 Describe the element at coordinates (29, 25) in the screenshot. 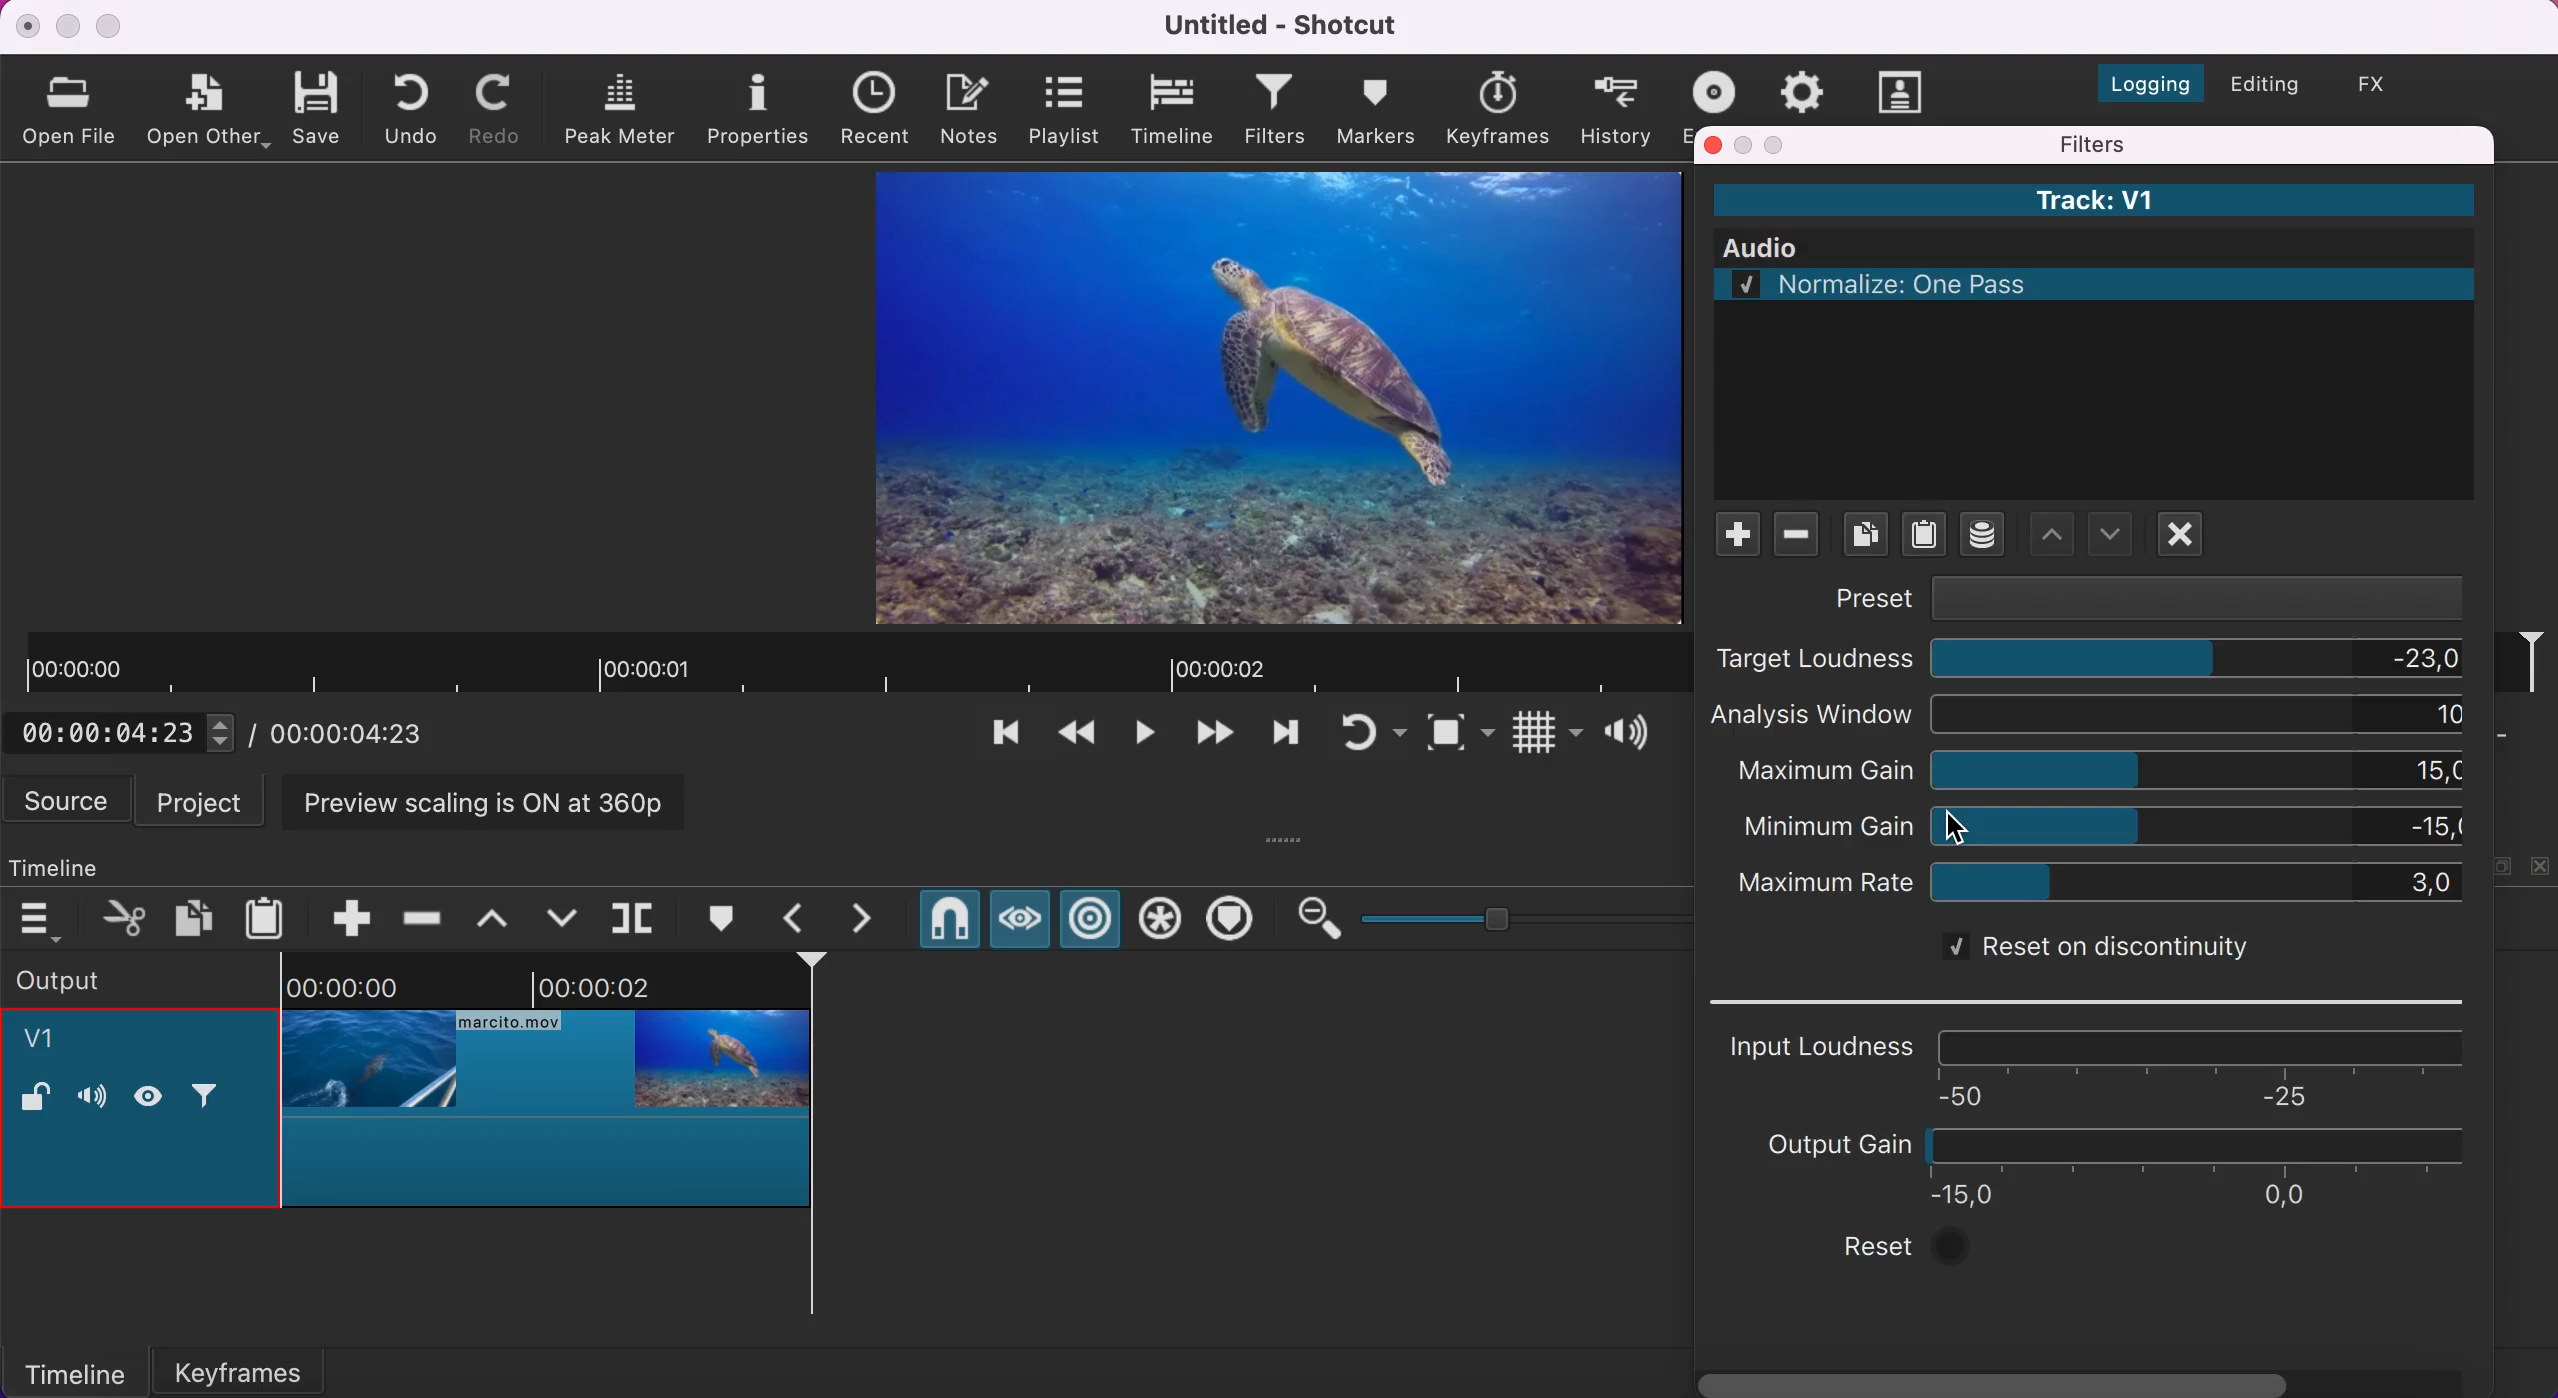

I see `close` at that location.